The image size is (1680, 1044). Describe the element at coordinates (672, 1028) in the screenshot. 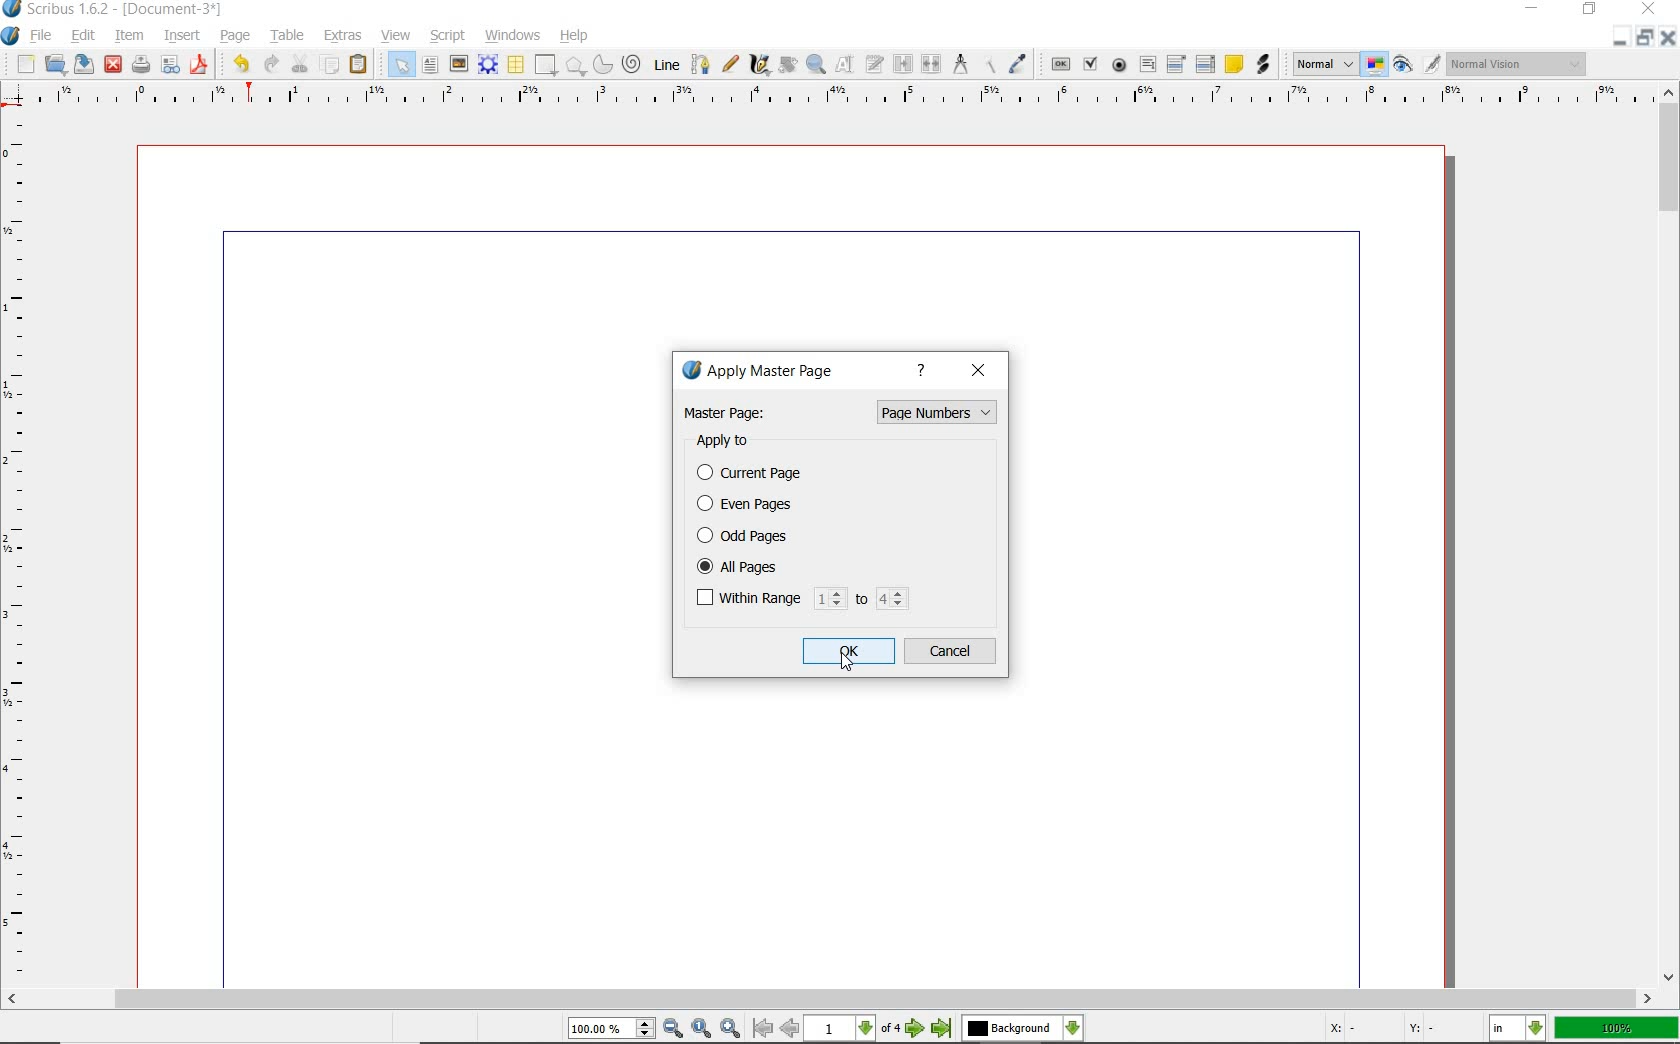

I see `Zoom Out` at that location.